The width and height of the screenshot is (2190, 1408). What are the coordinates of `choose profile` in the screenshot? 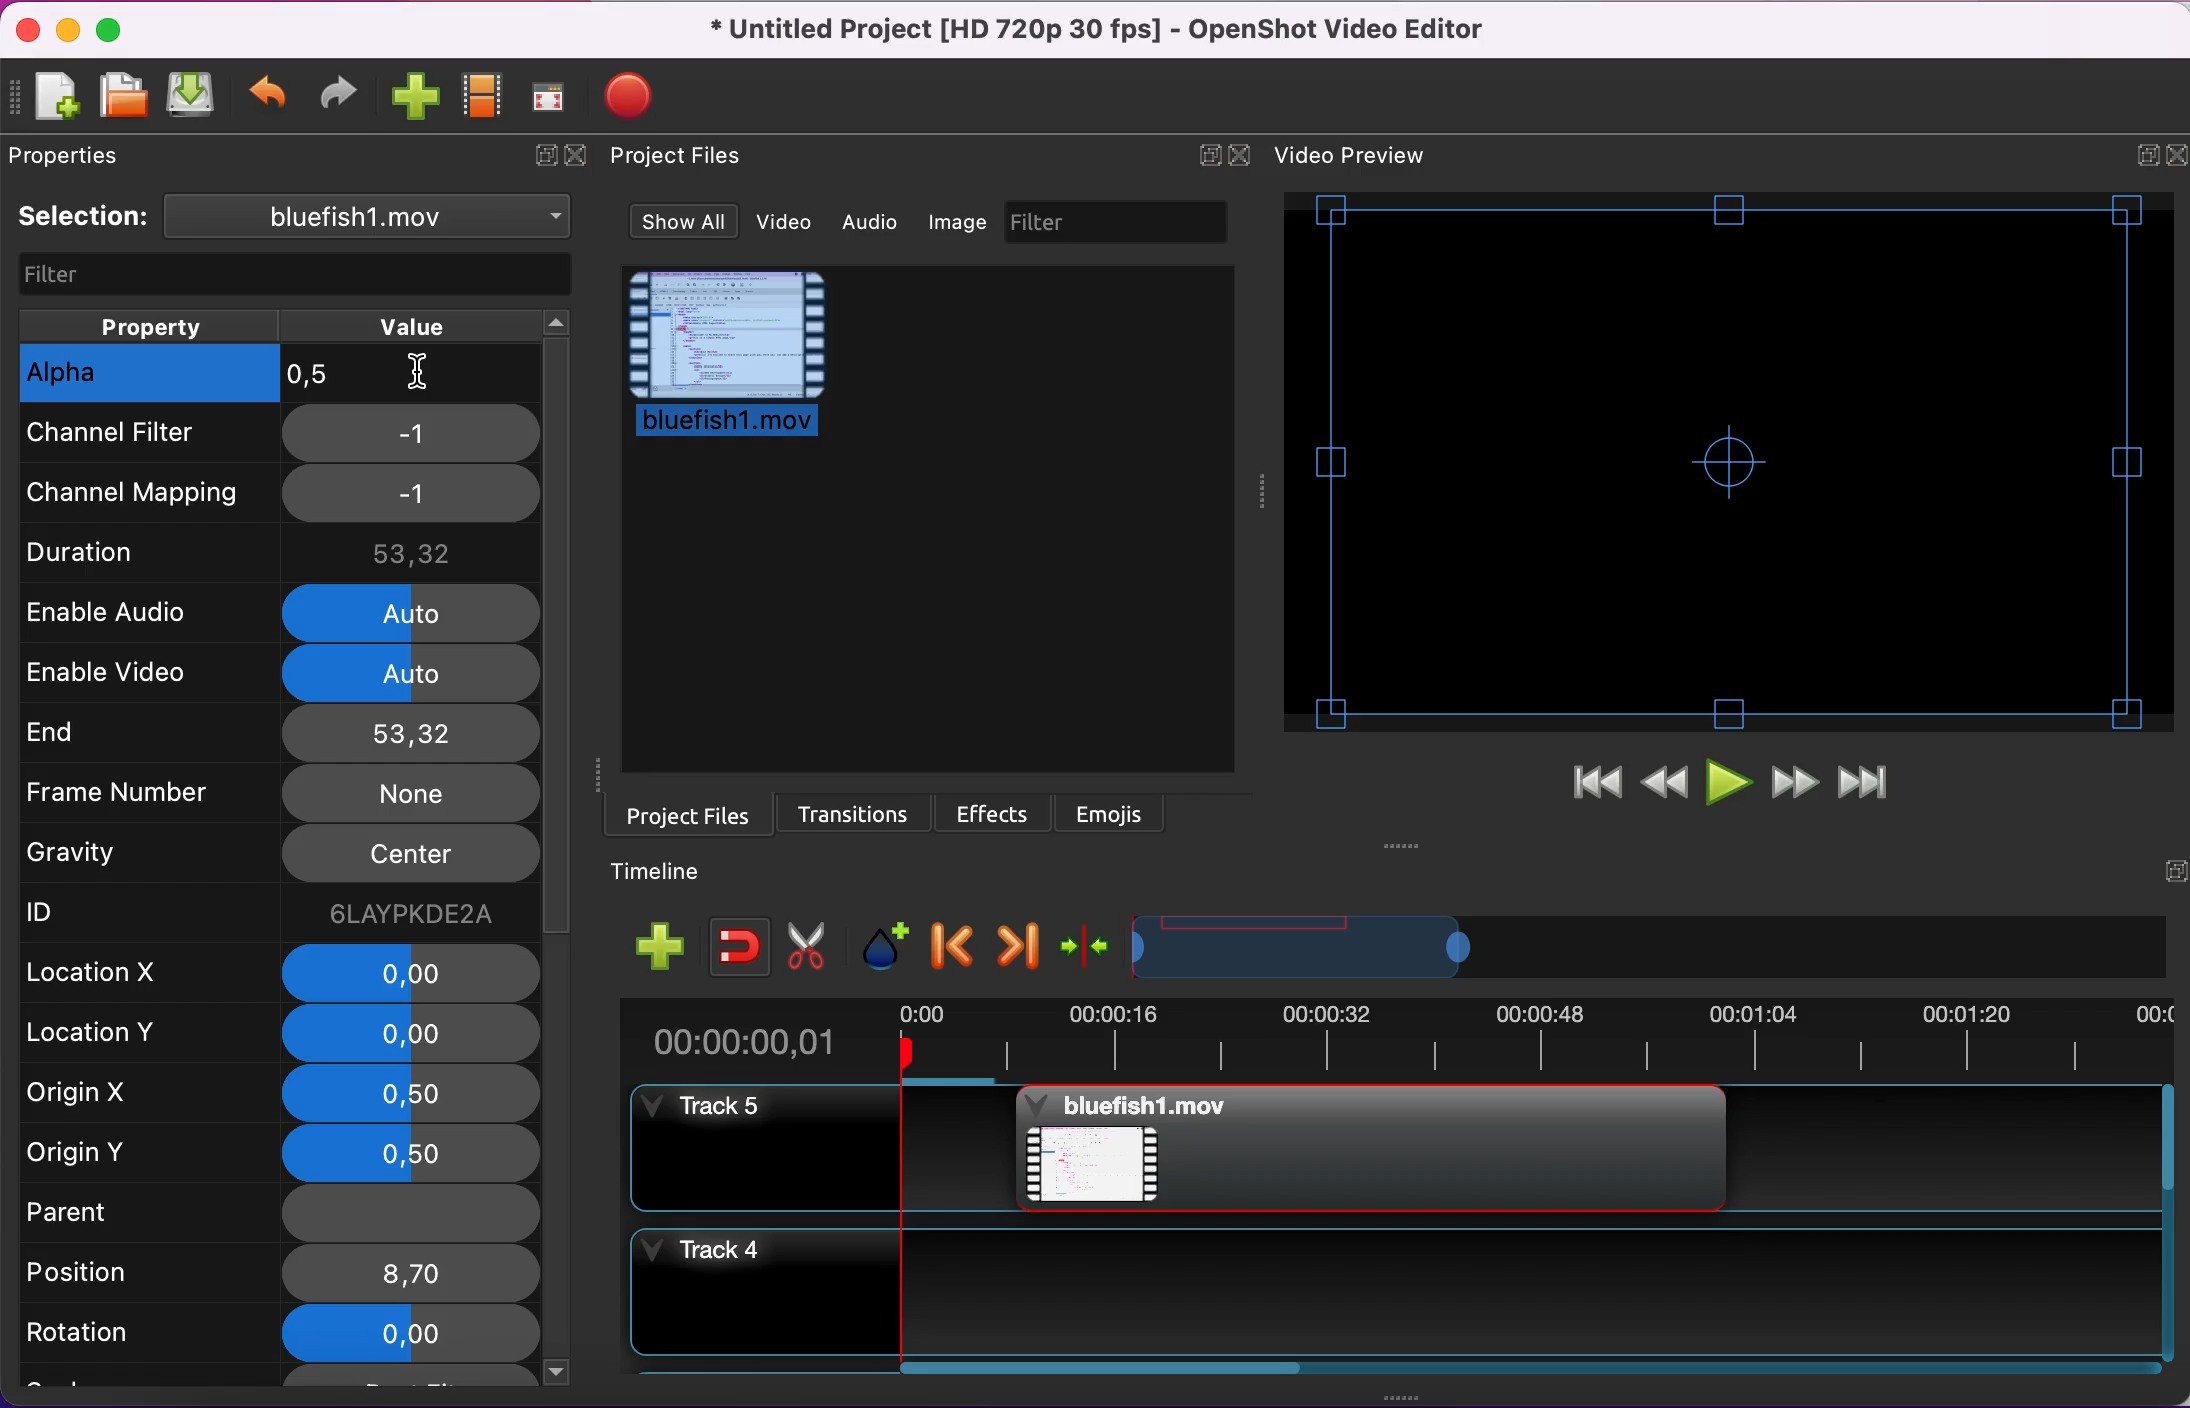 It's located at (487, 96).